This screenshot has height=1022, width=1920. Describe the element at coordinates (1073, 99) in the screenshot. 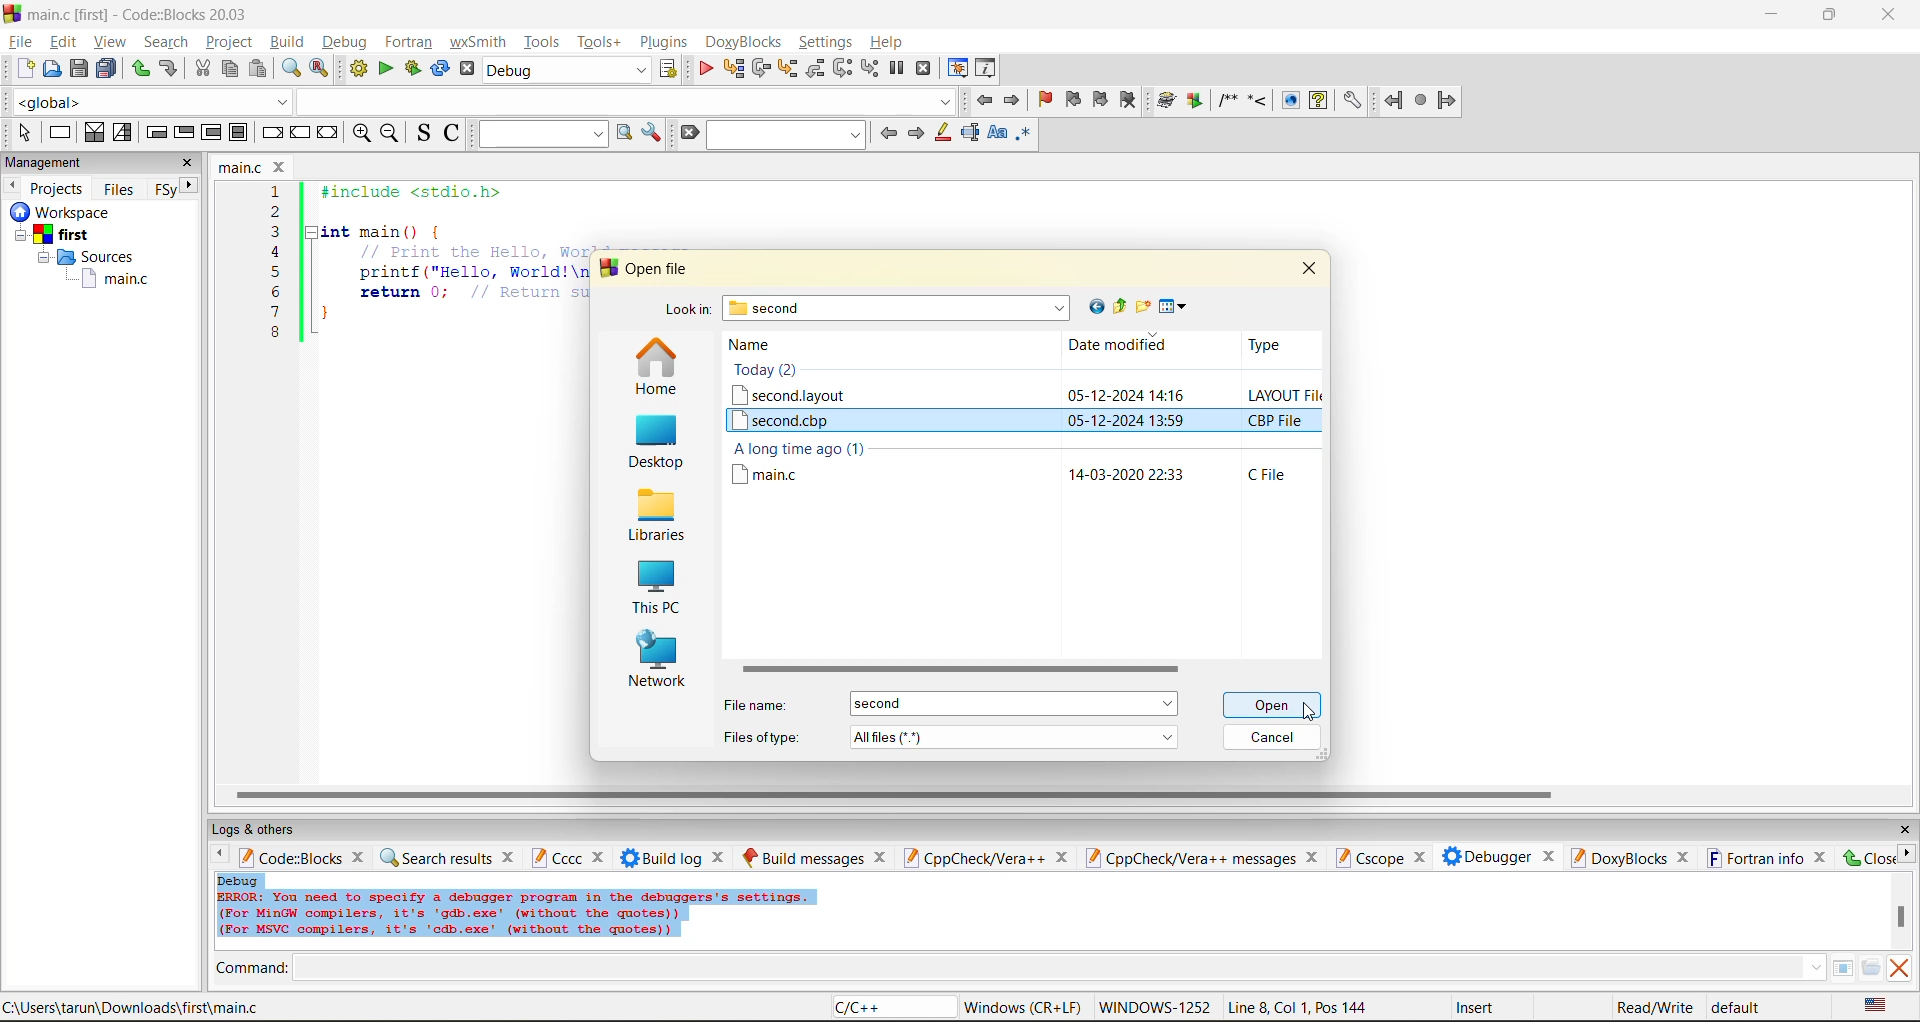

I see `previous bookmark` at that location.